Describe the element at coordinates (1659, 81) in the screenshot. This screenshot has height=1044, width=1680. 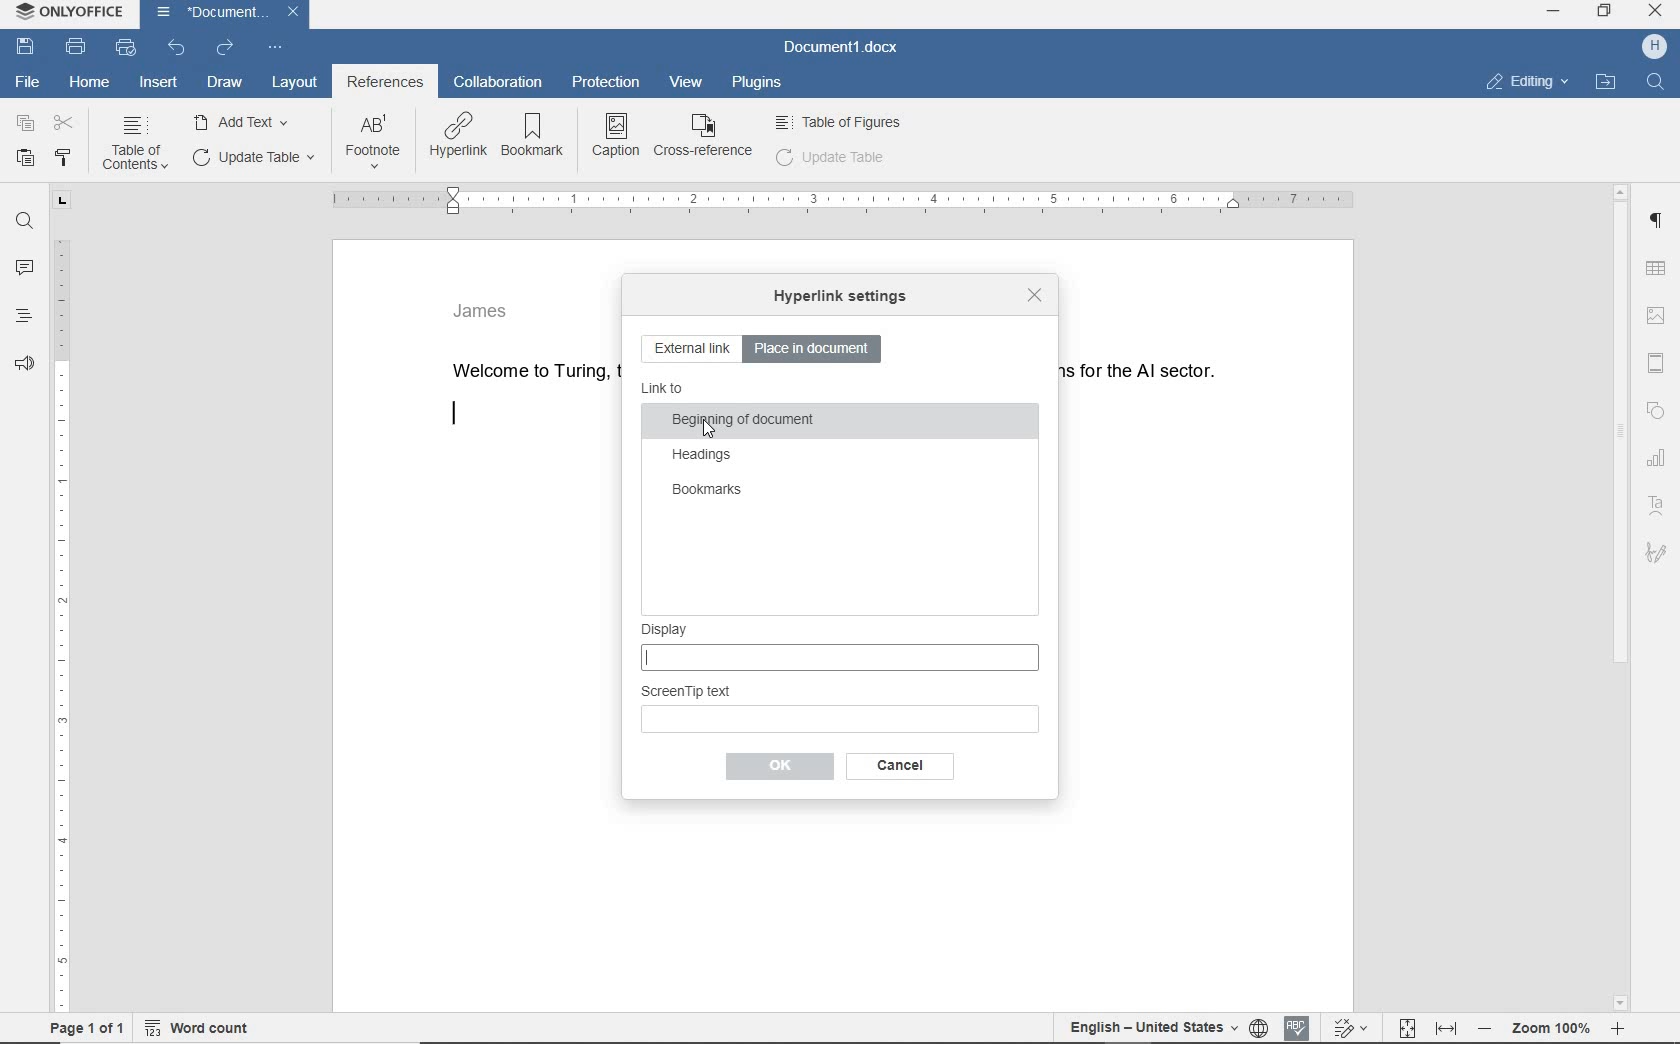
I see `Find` at that location.